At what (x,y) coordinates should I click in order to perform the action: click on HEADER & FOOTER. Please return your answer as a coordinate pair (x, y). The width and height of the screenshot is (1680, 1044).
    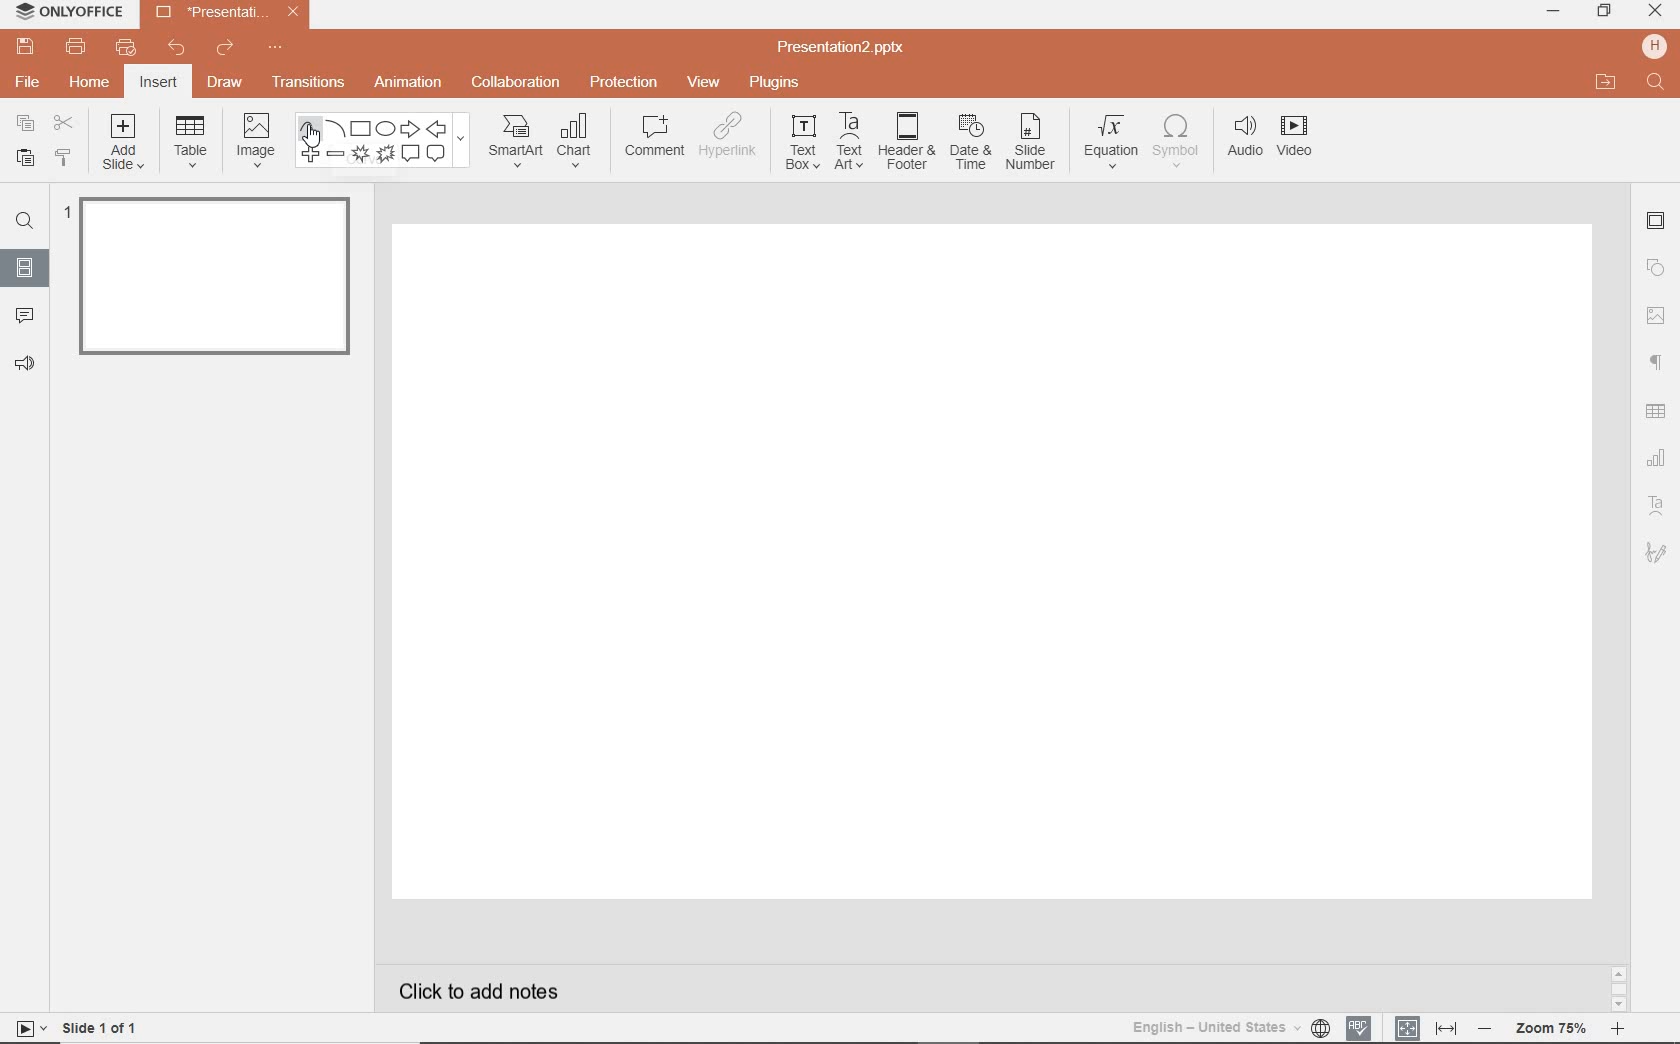
    Looking at the image, I should click on (905, 142).